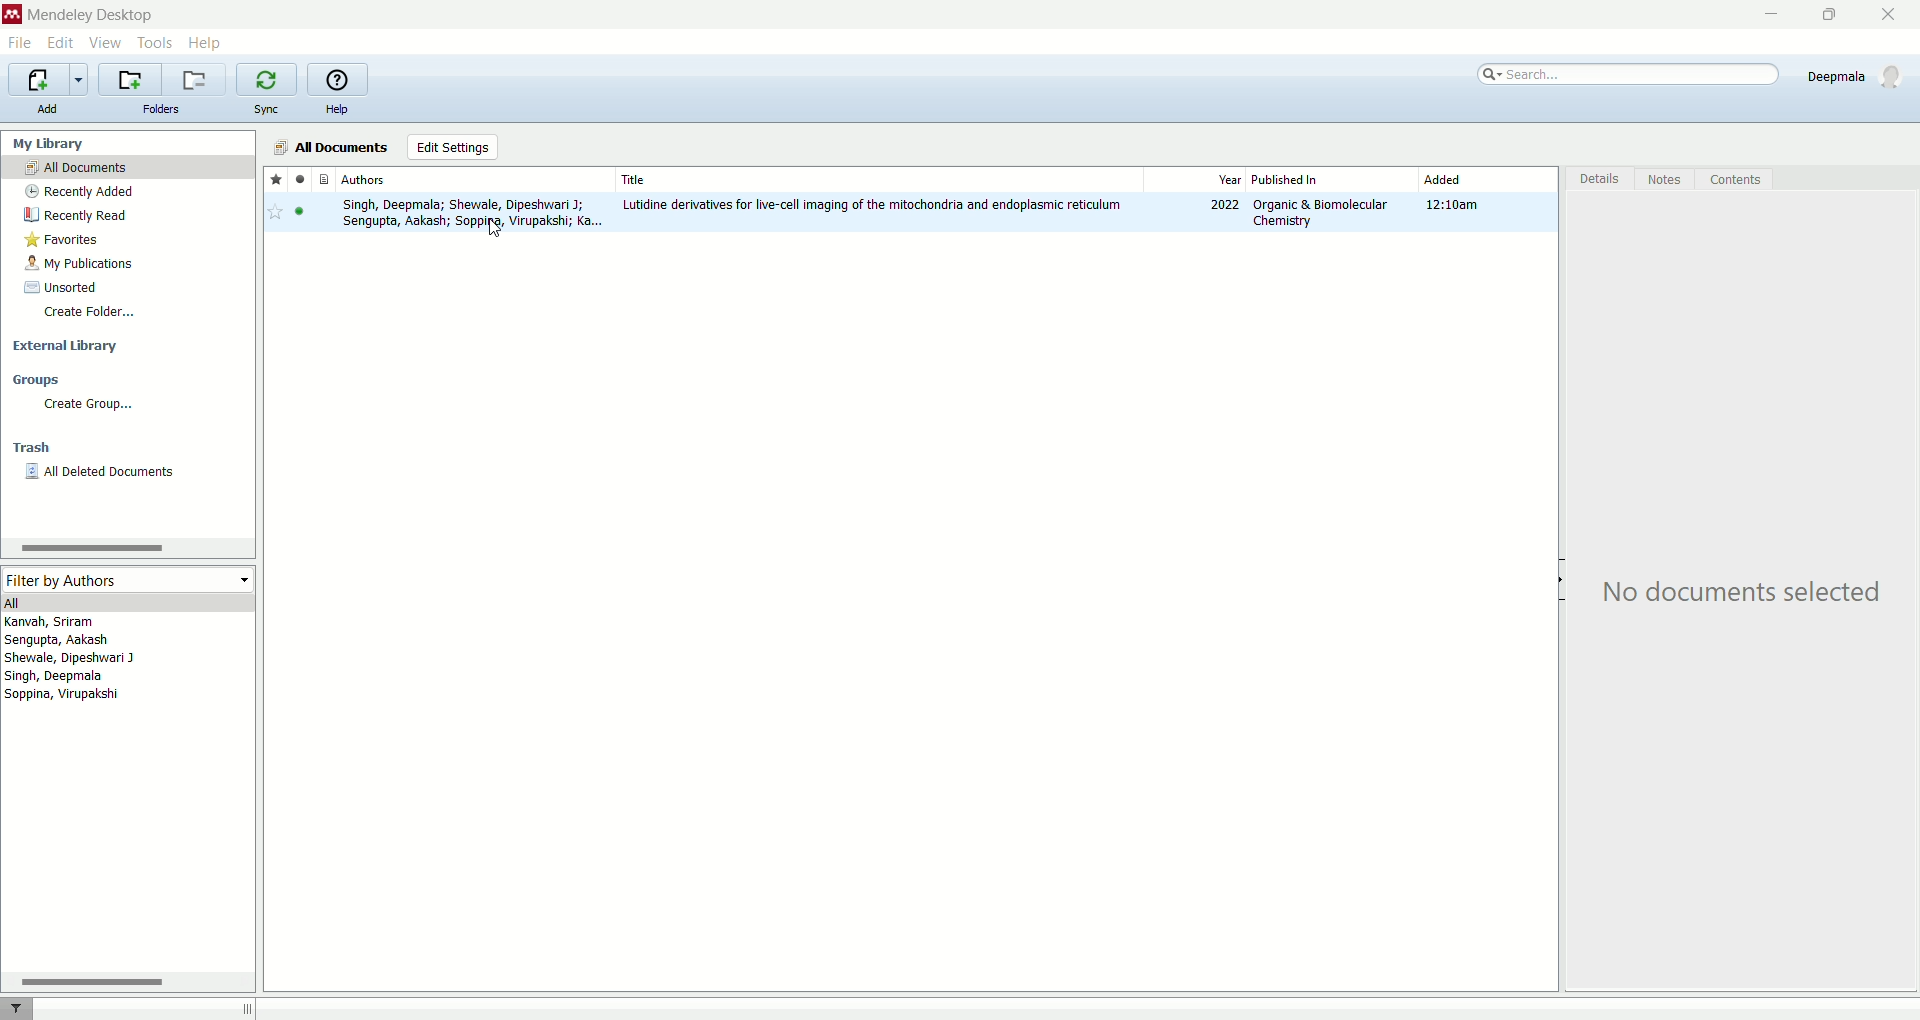  What do you see at coordinates (337, 79) in the screenshot?
I see `open the online help guide for Mendeley` at bounding box center [337, 79].